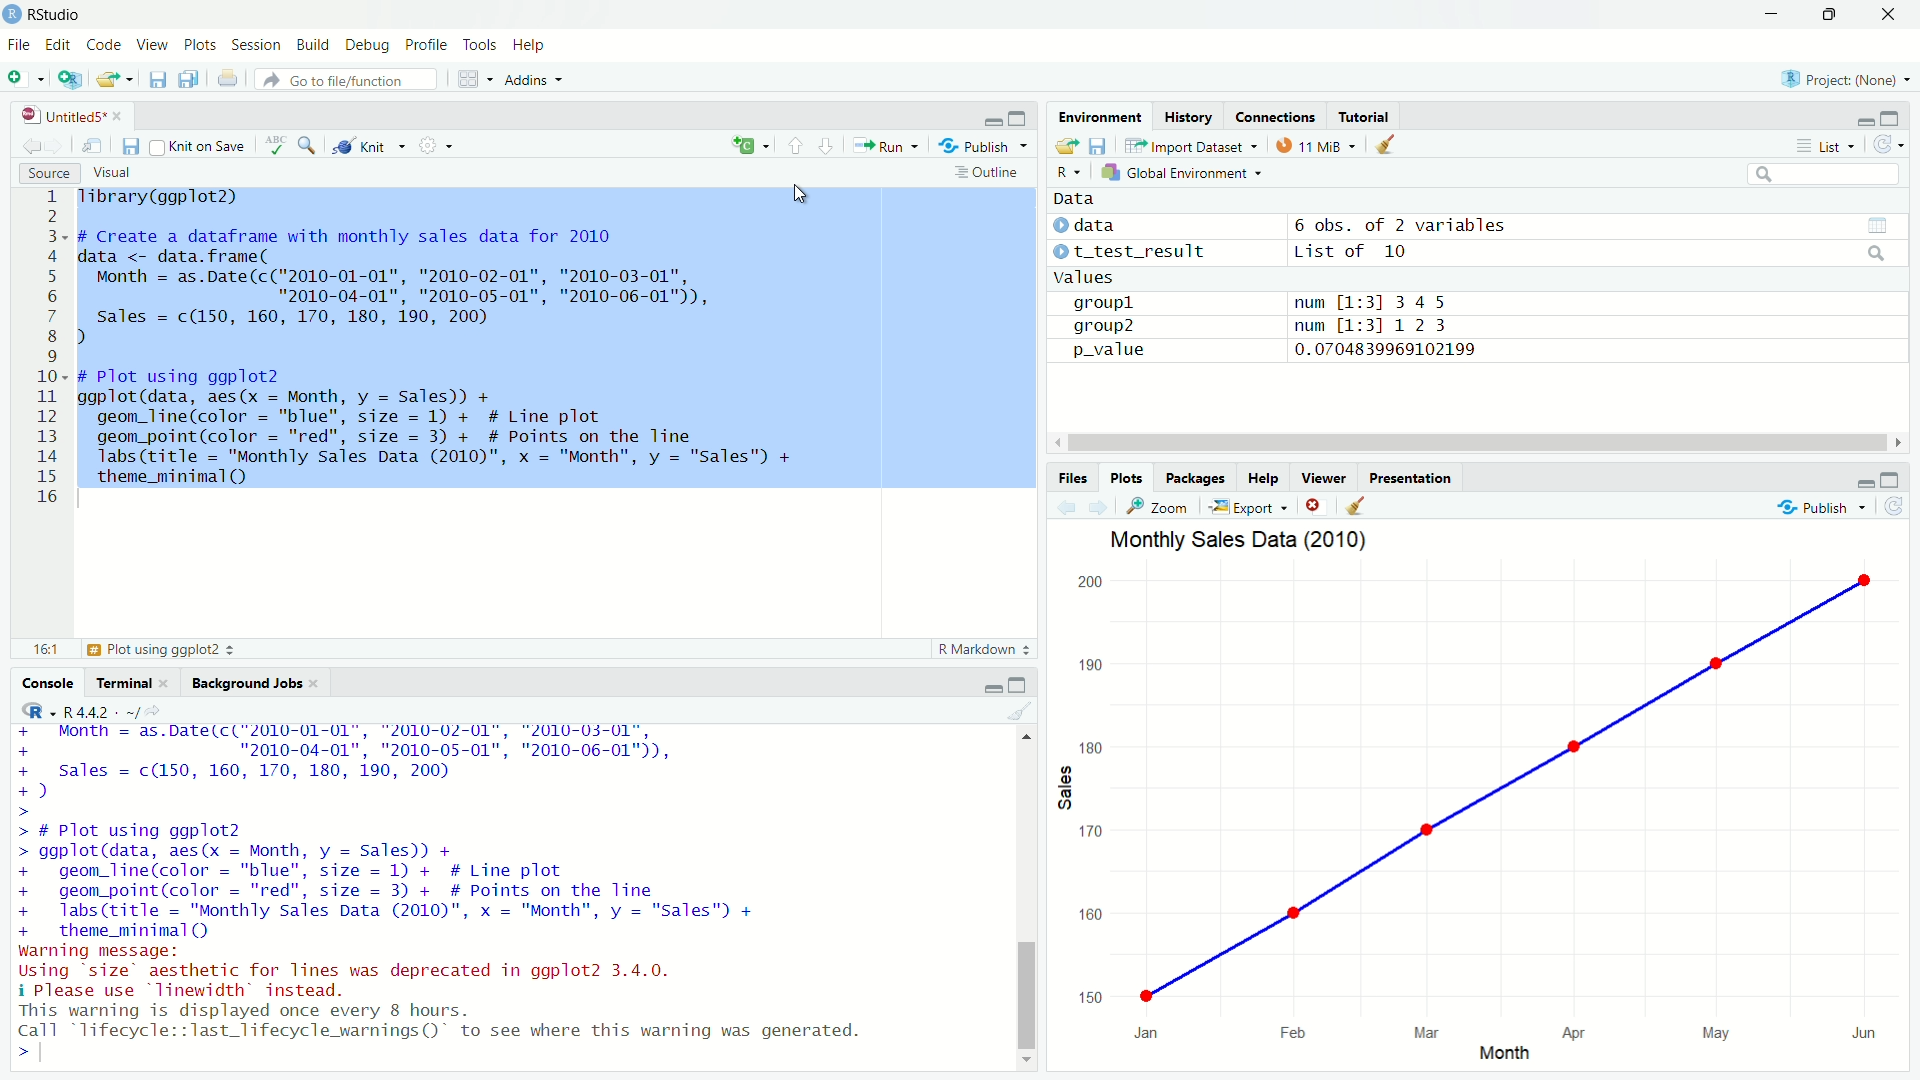 The image size is (1920, 1080). I want to click on Visual, so click(114, 171).